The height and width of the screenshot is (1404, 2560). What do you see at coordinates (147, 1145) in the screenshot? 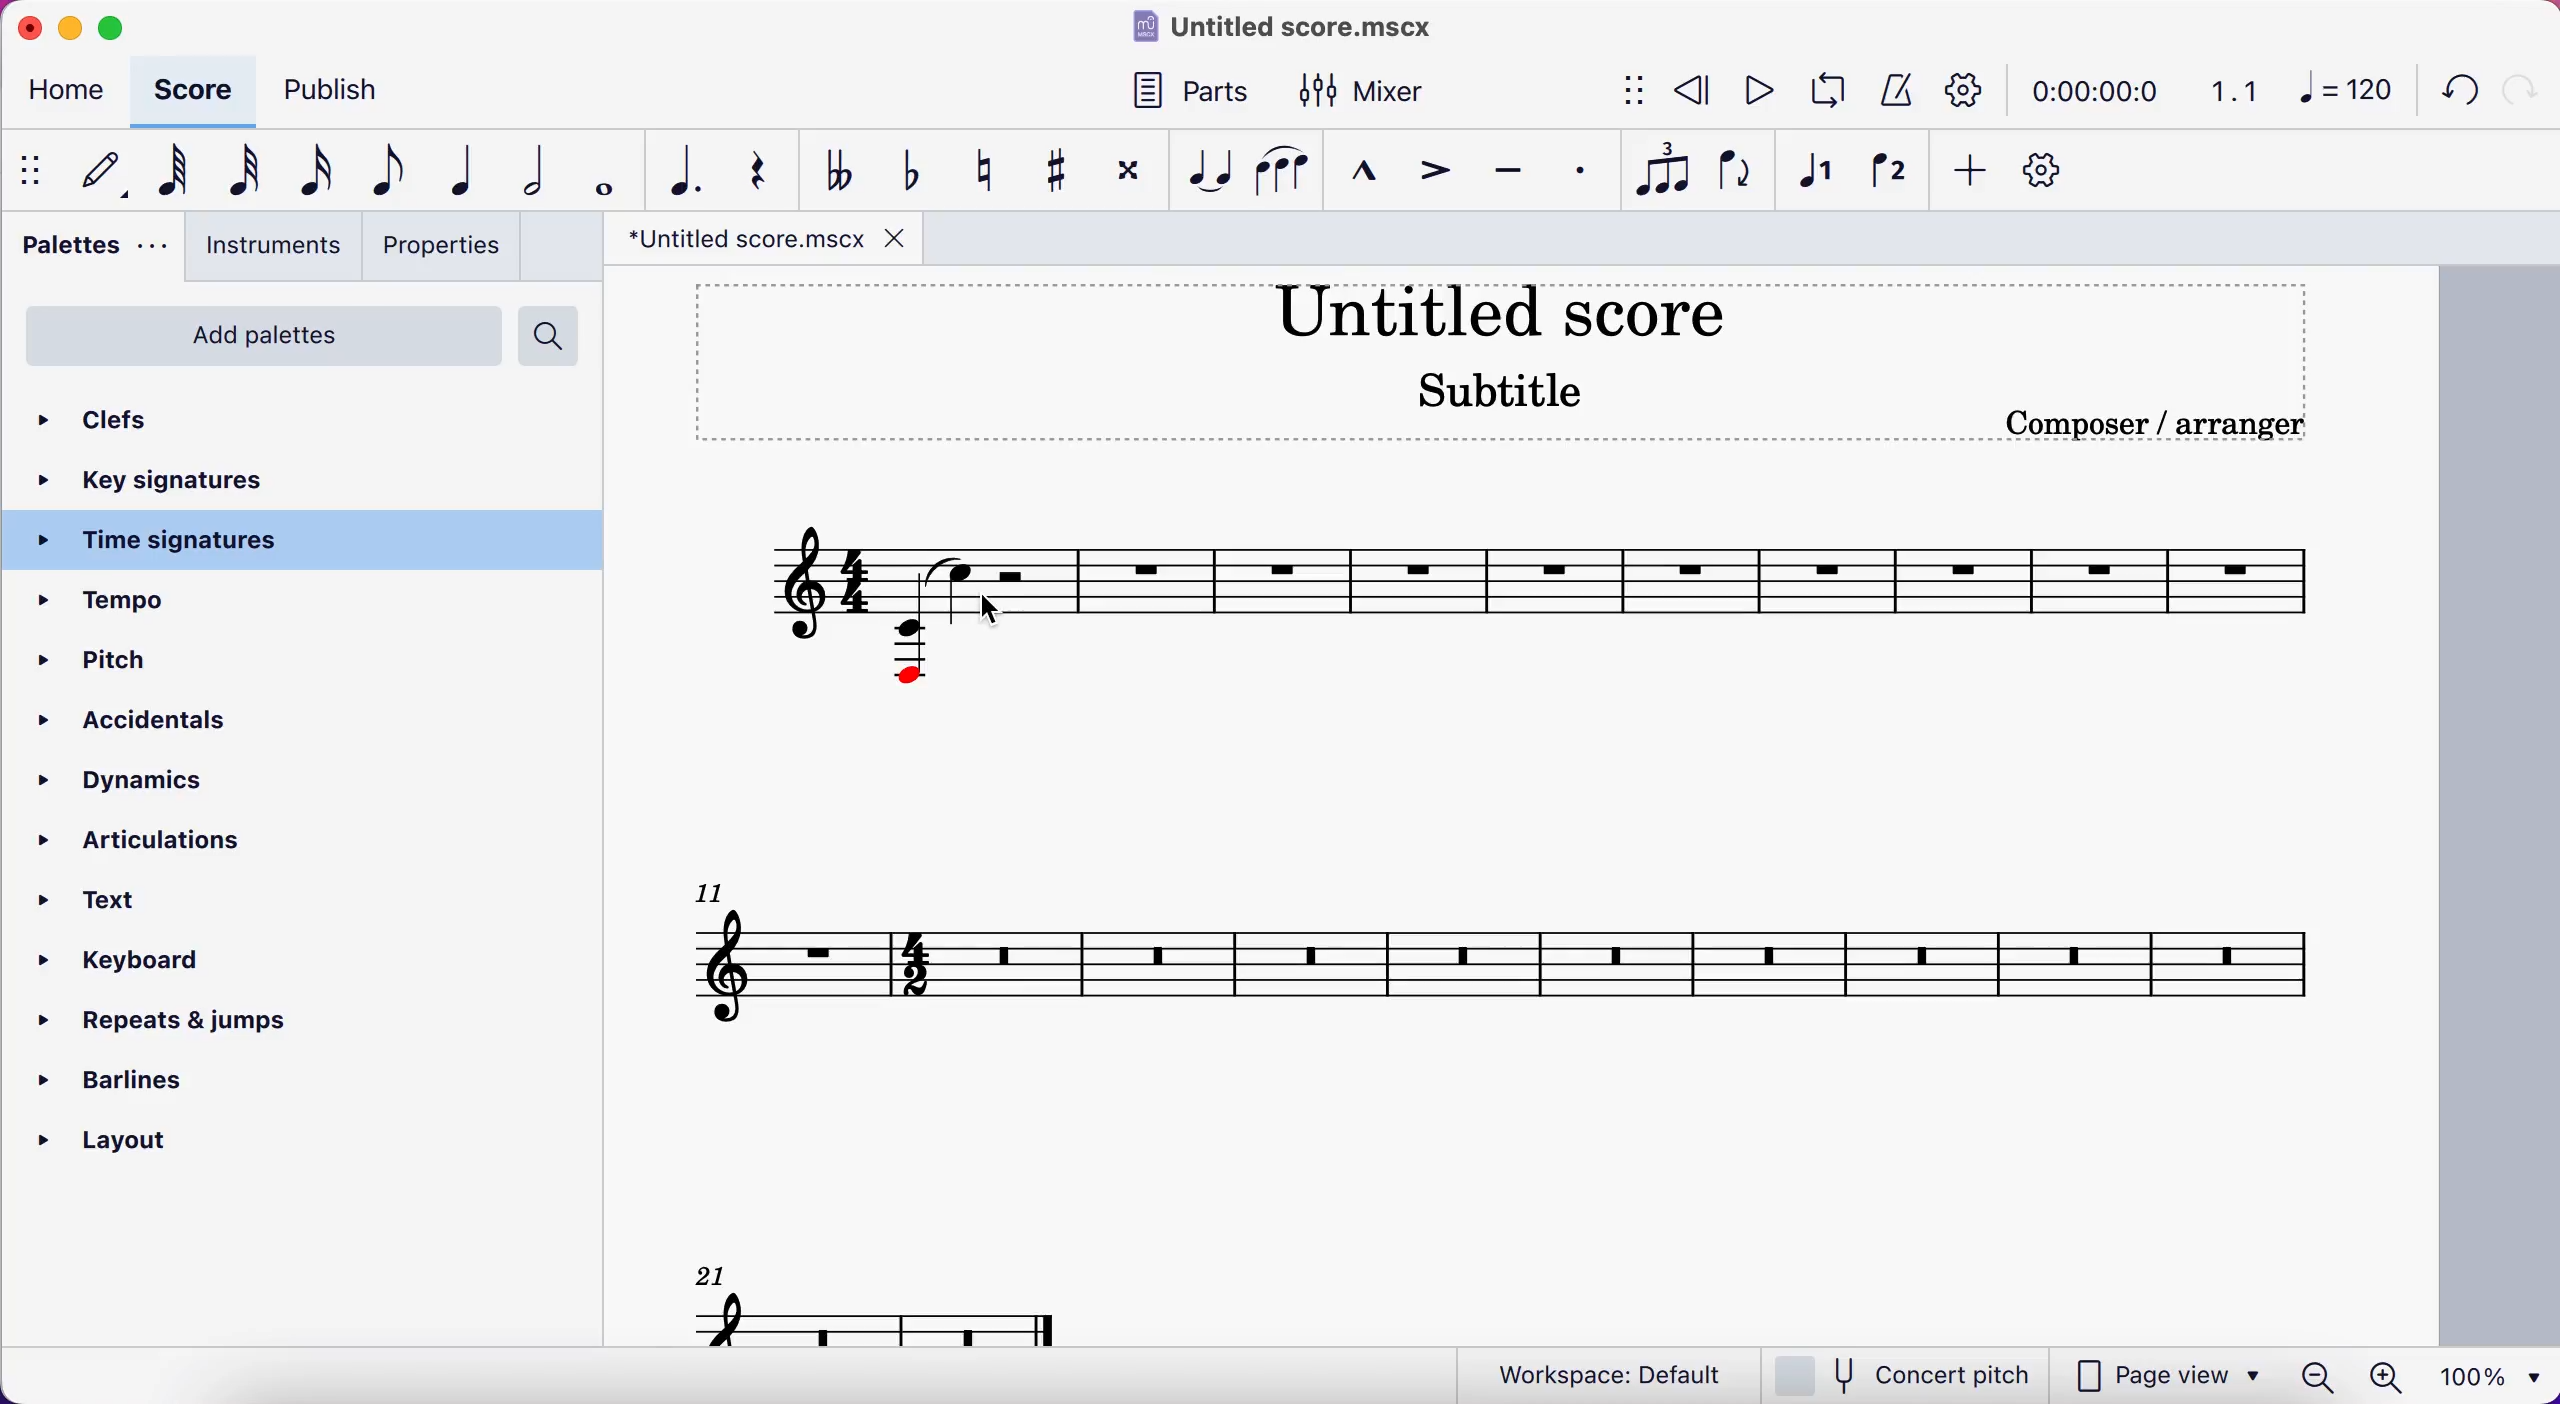
I see `layout` at bounding box center [147, 1145].